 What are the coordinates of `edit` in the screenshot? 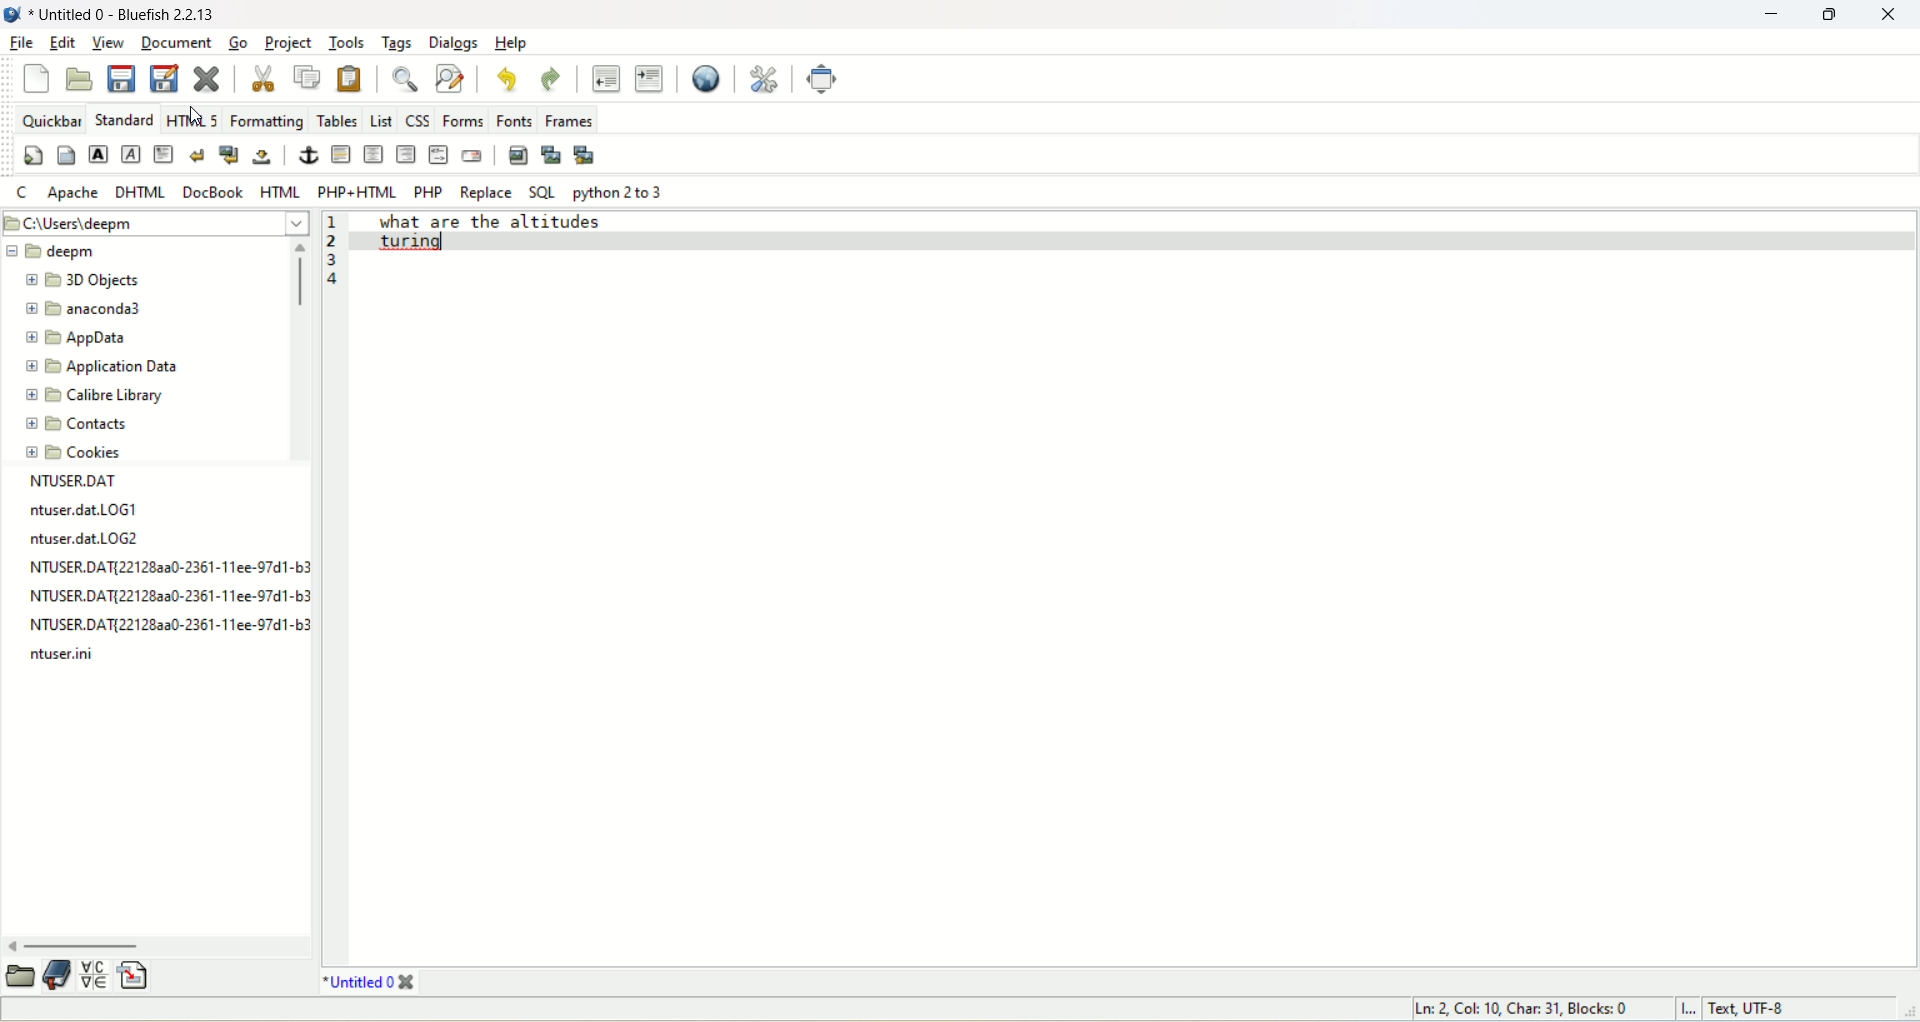 It's located at (61, 44).